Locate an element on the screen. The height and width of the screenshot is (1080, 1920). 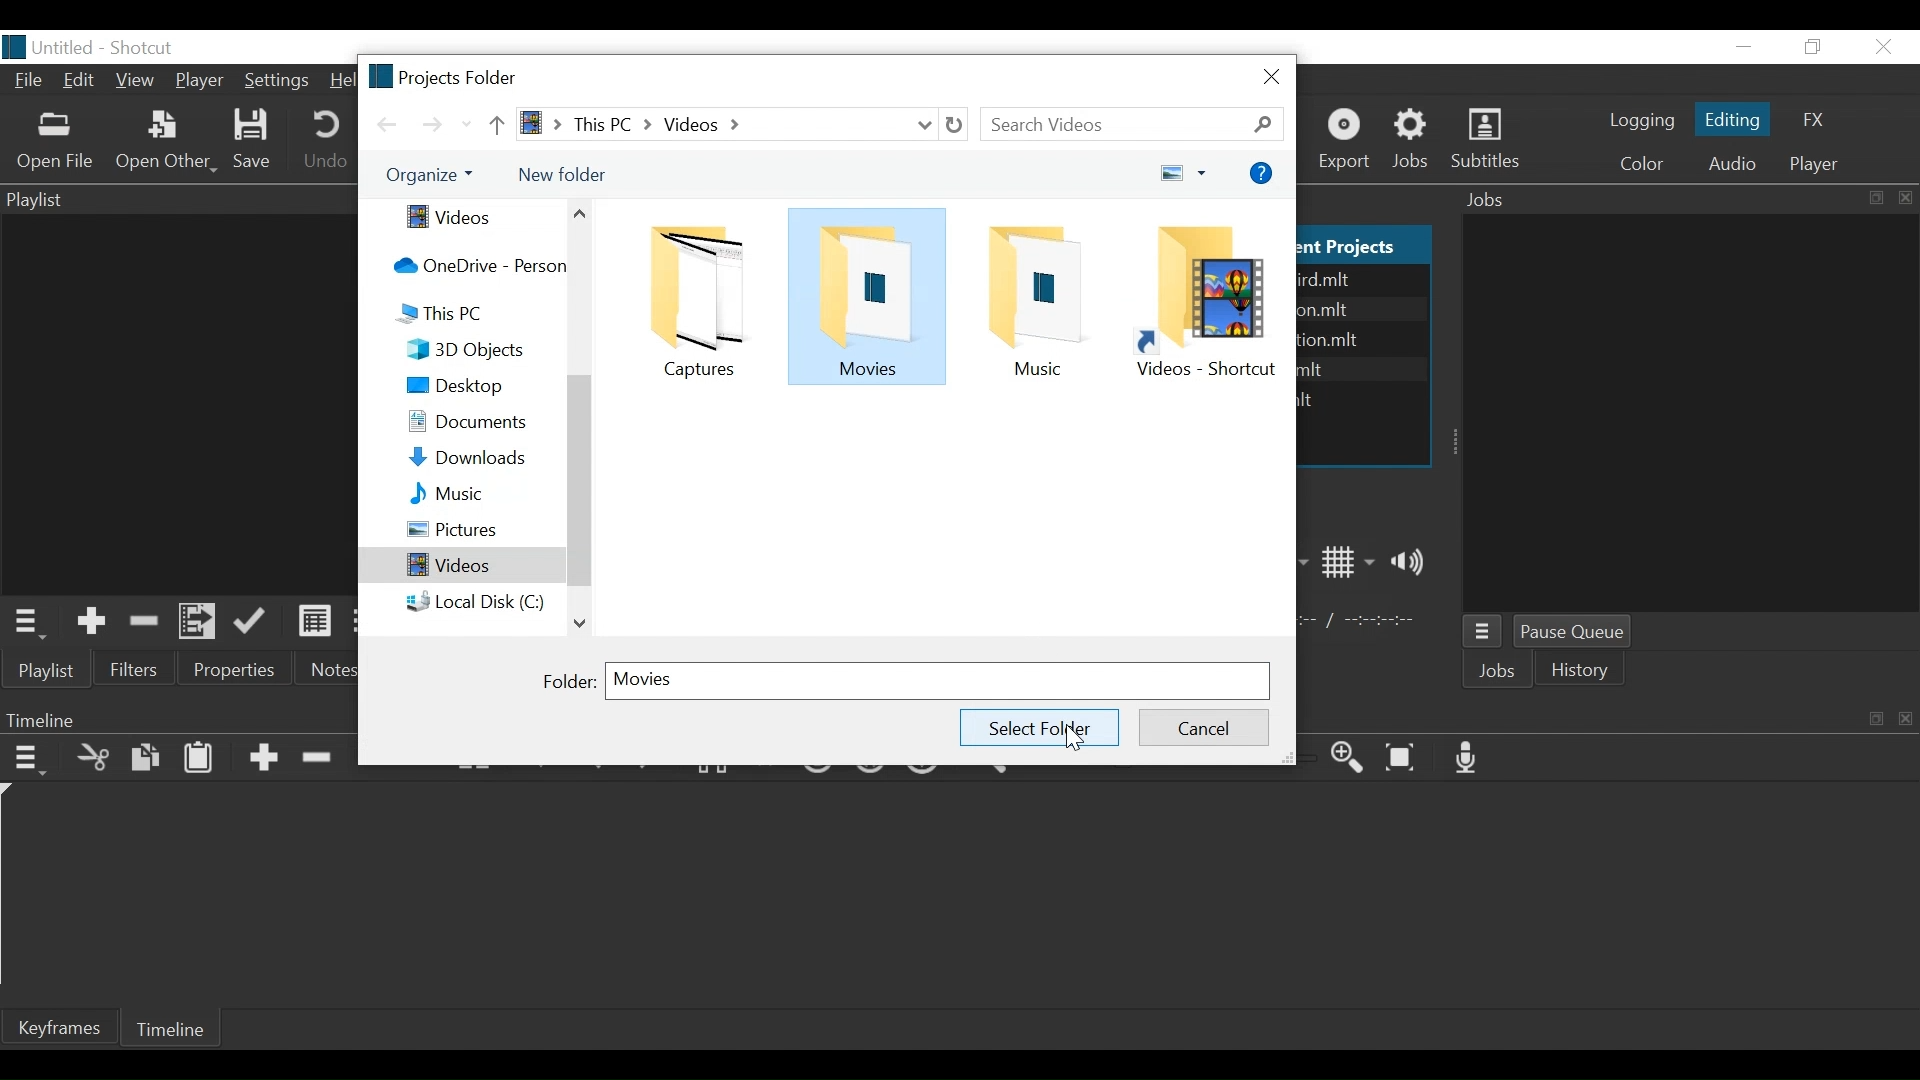
Folder is located at coordinates (569, 683).